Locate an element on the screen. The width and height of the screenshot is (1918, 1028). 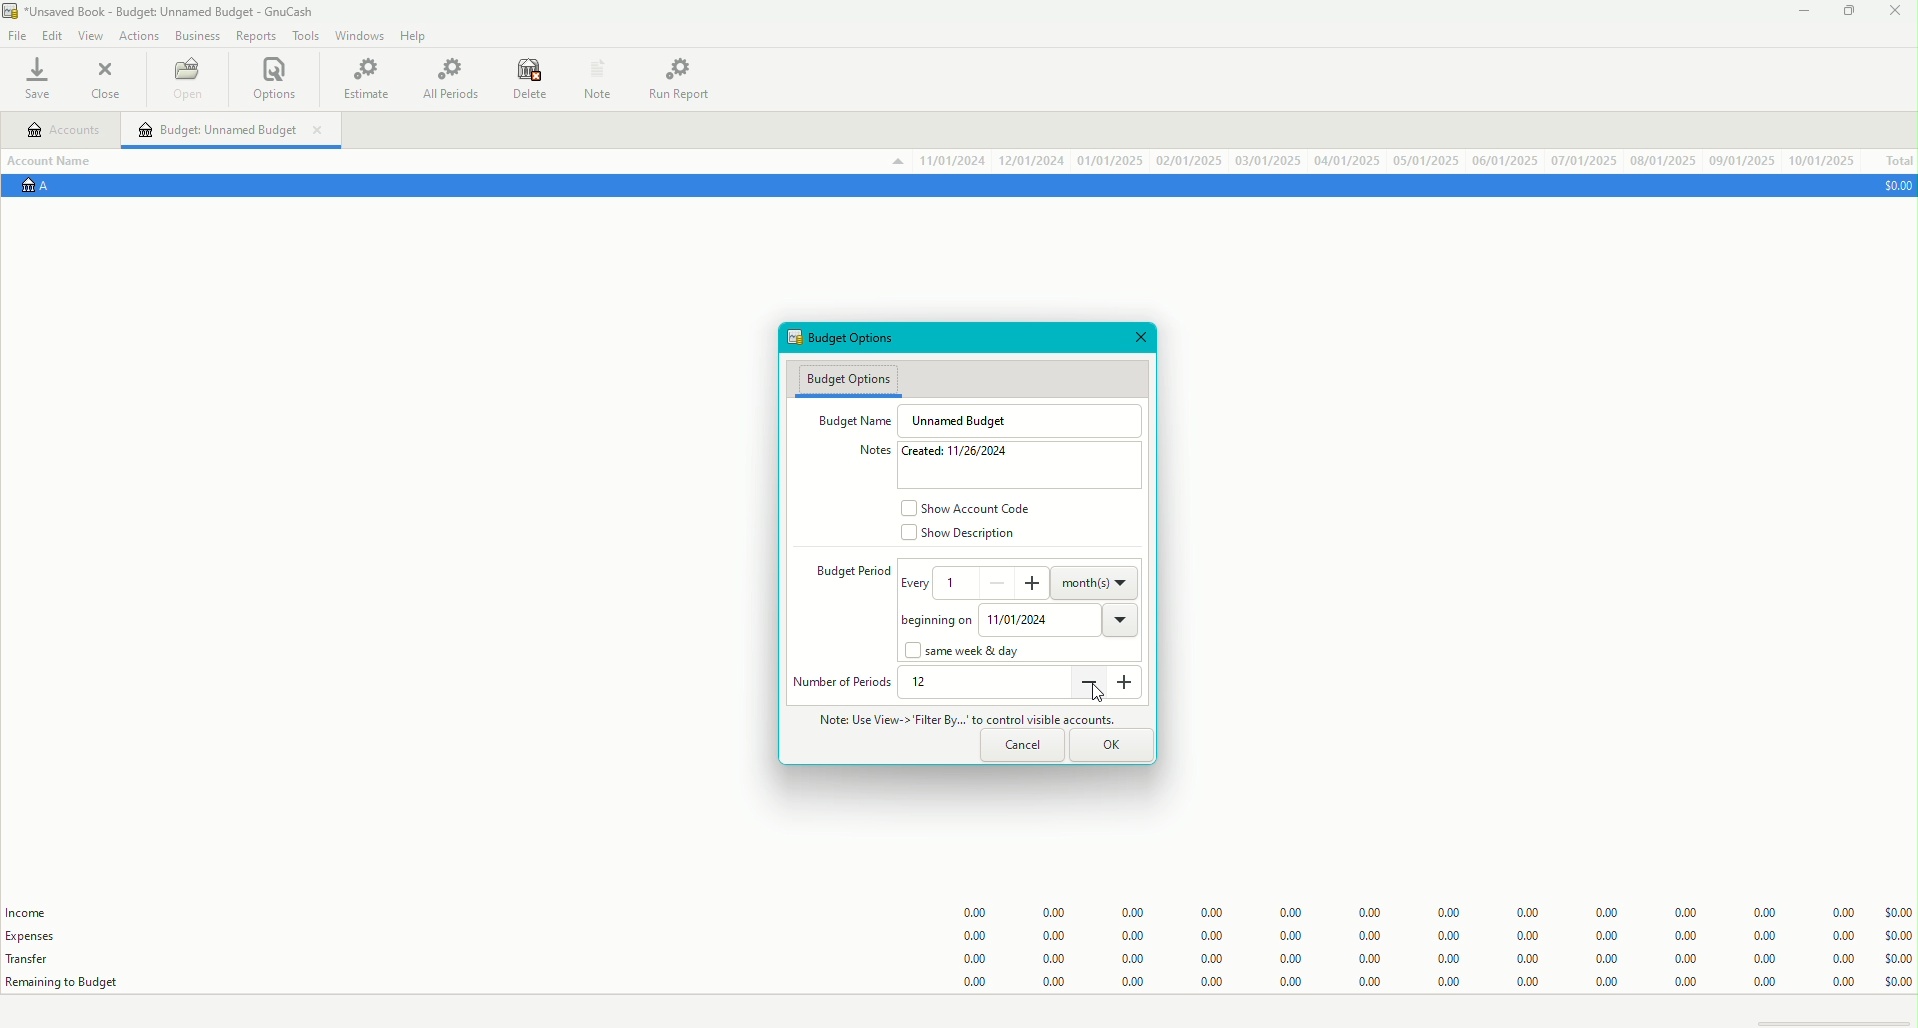
Close is located at coordinates (1141, 339).